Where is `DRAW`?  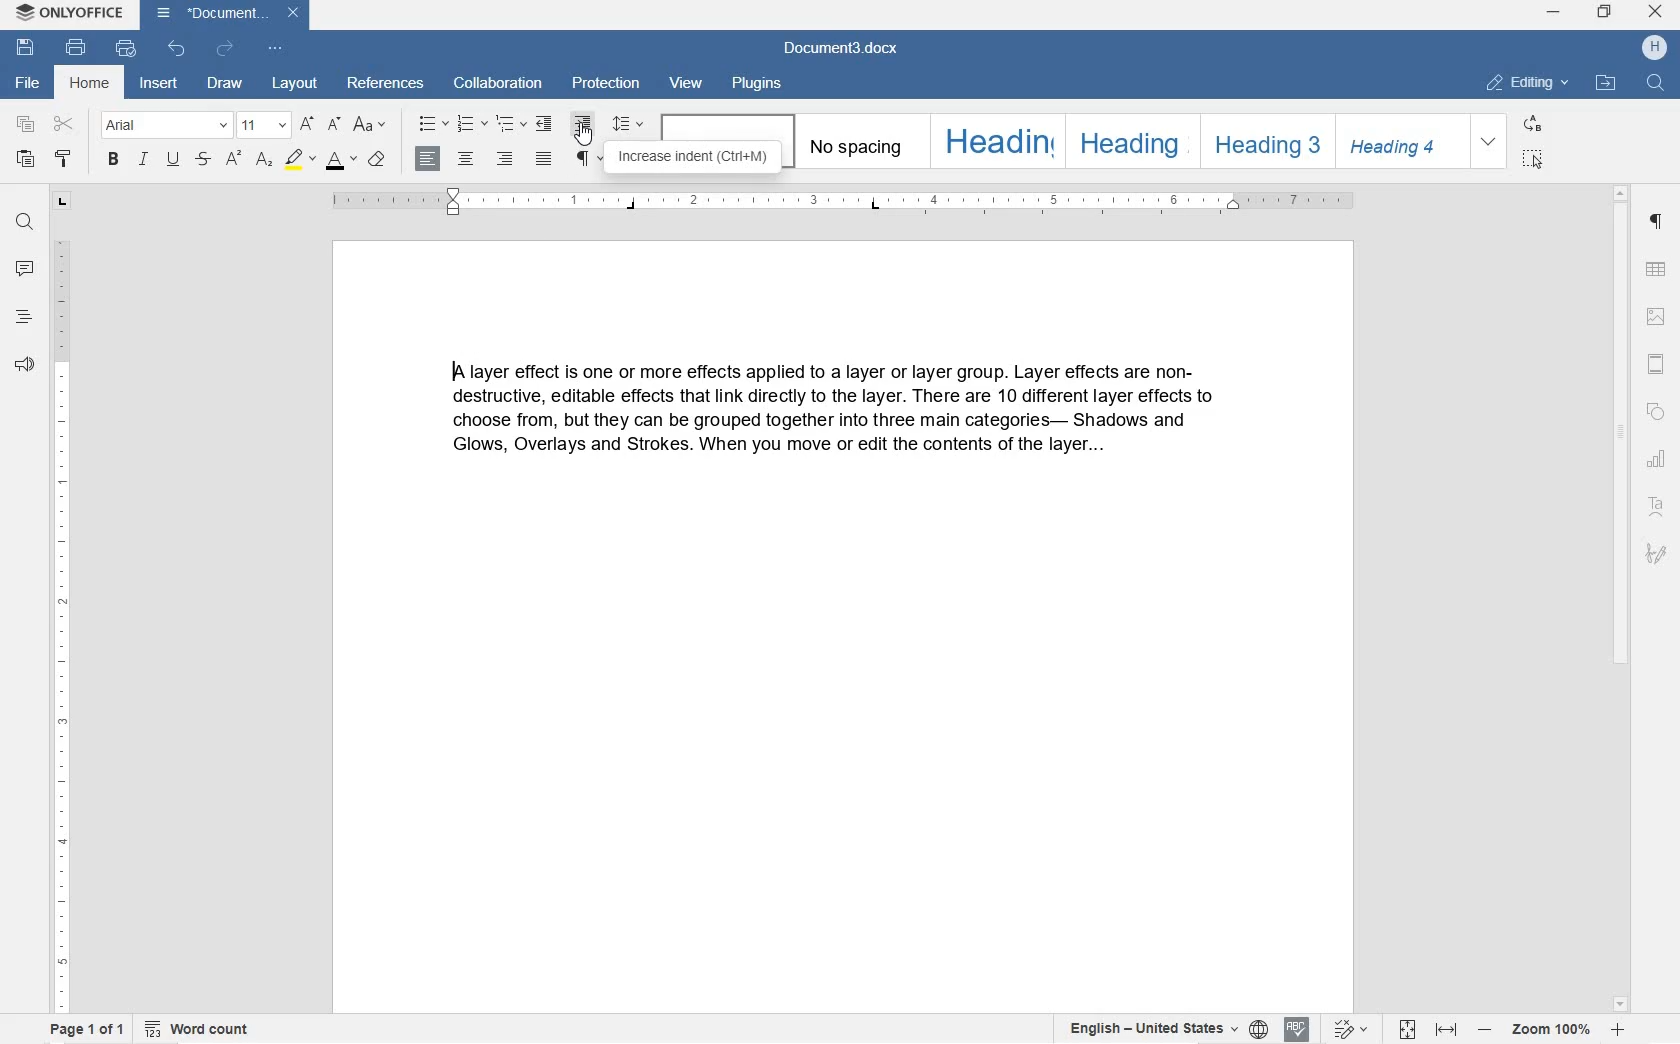 DRAW is located at coordinates (226, 82).